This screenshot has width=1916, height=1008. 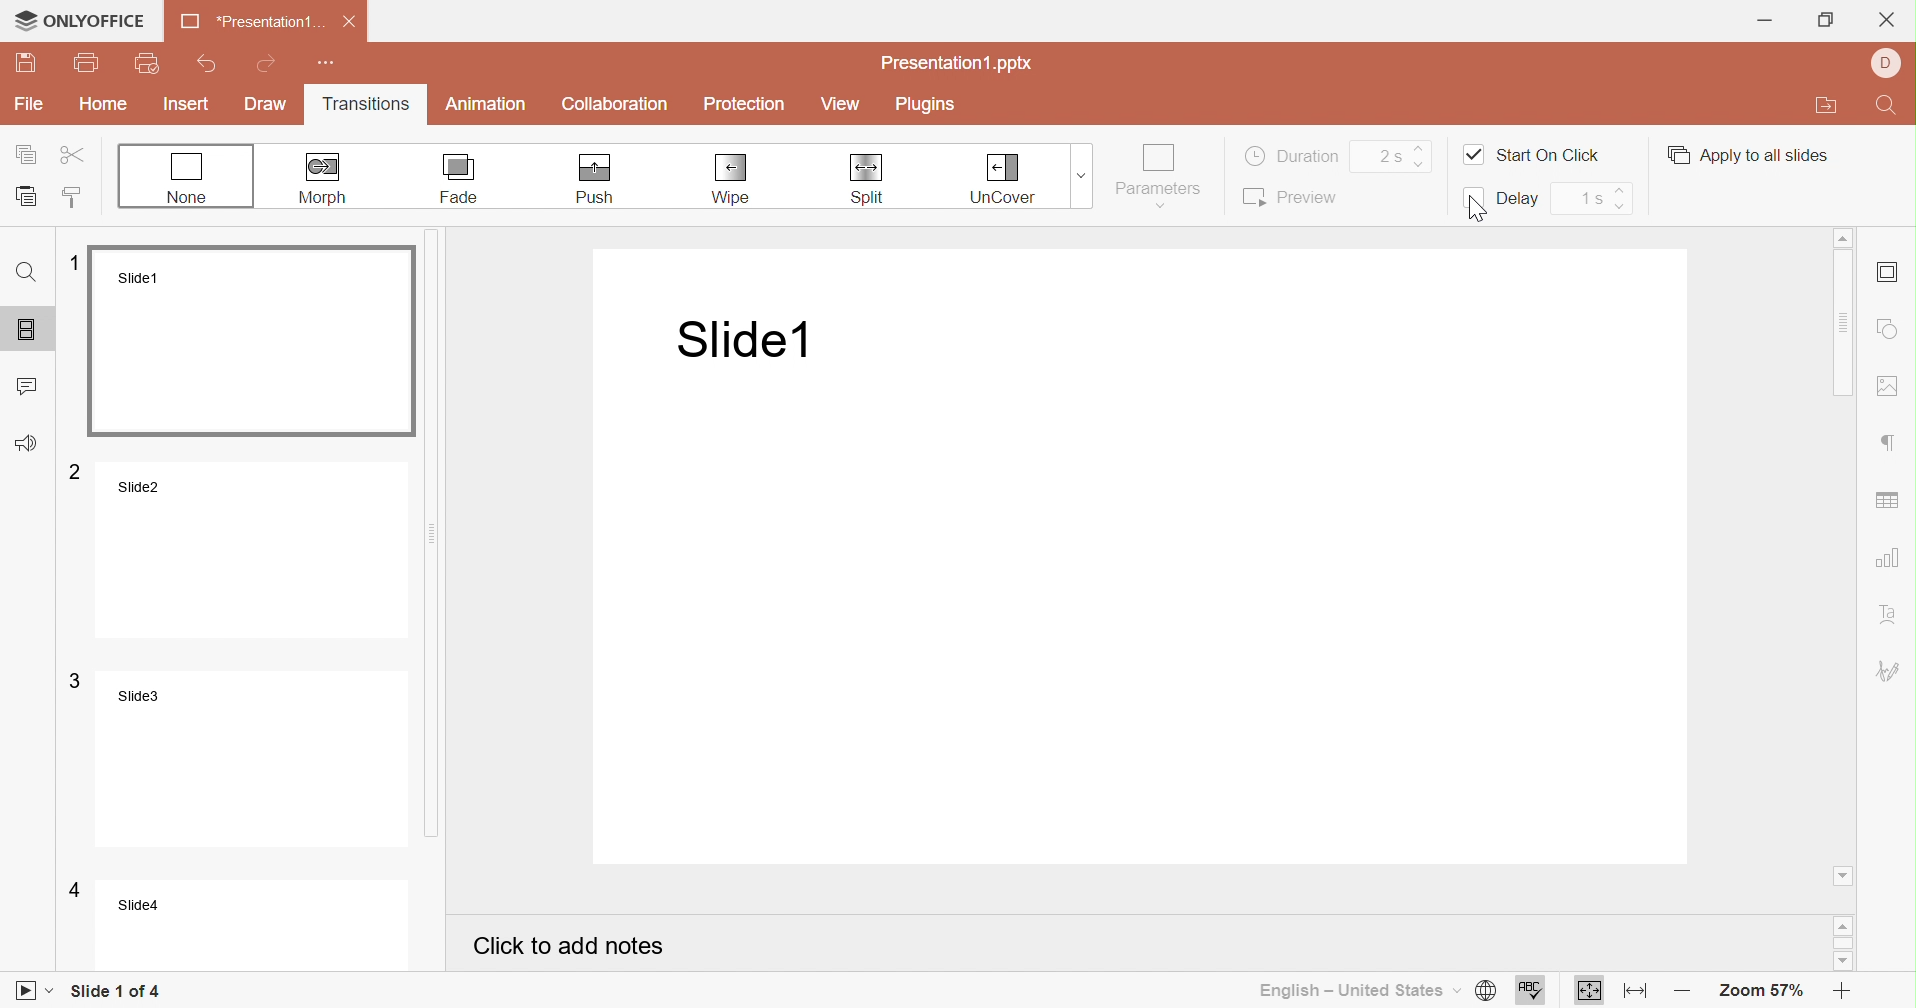 I want to click on 2, so click(x=78, y=470).